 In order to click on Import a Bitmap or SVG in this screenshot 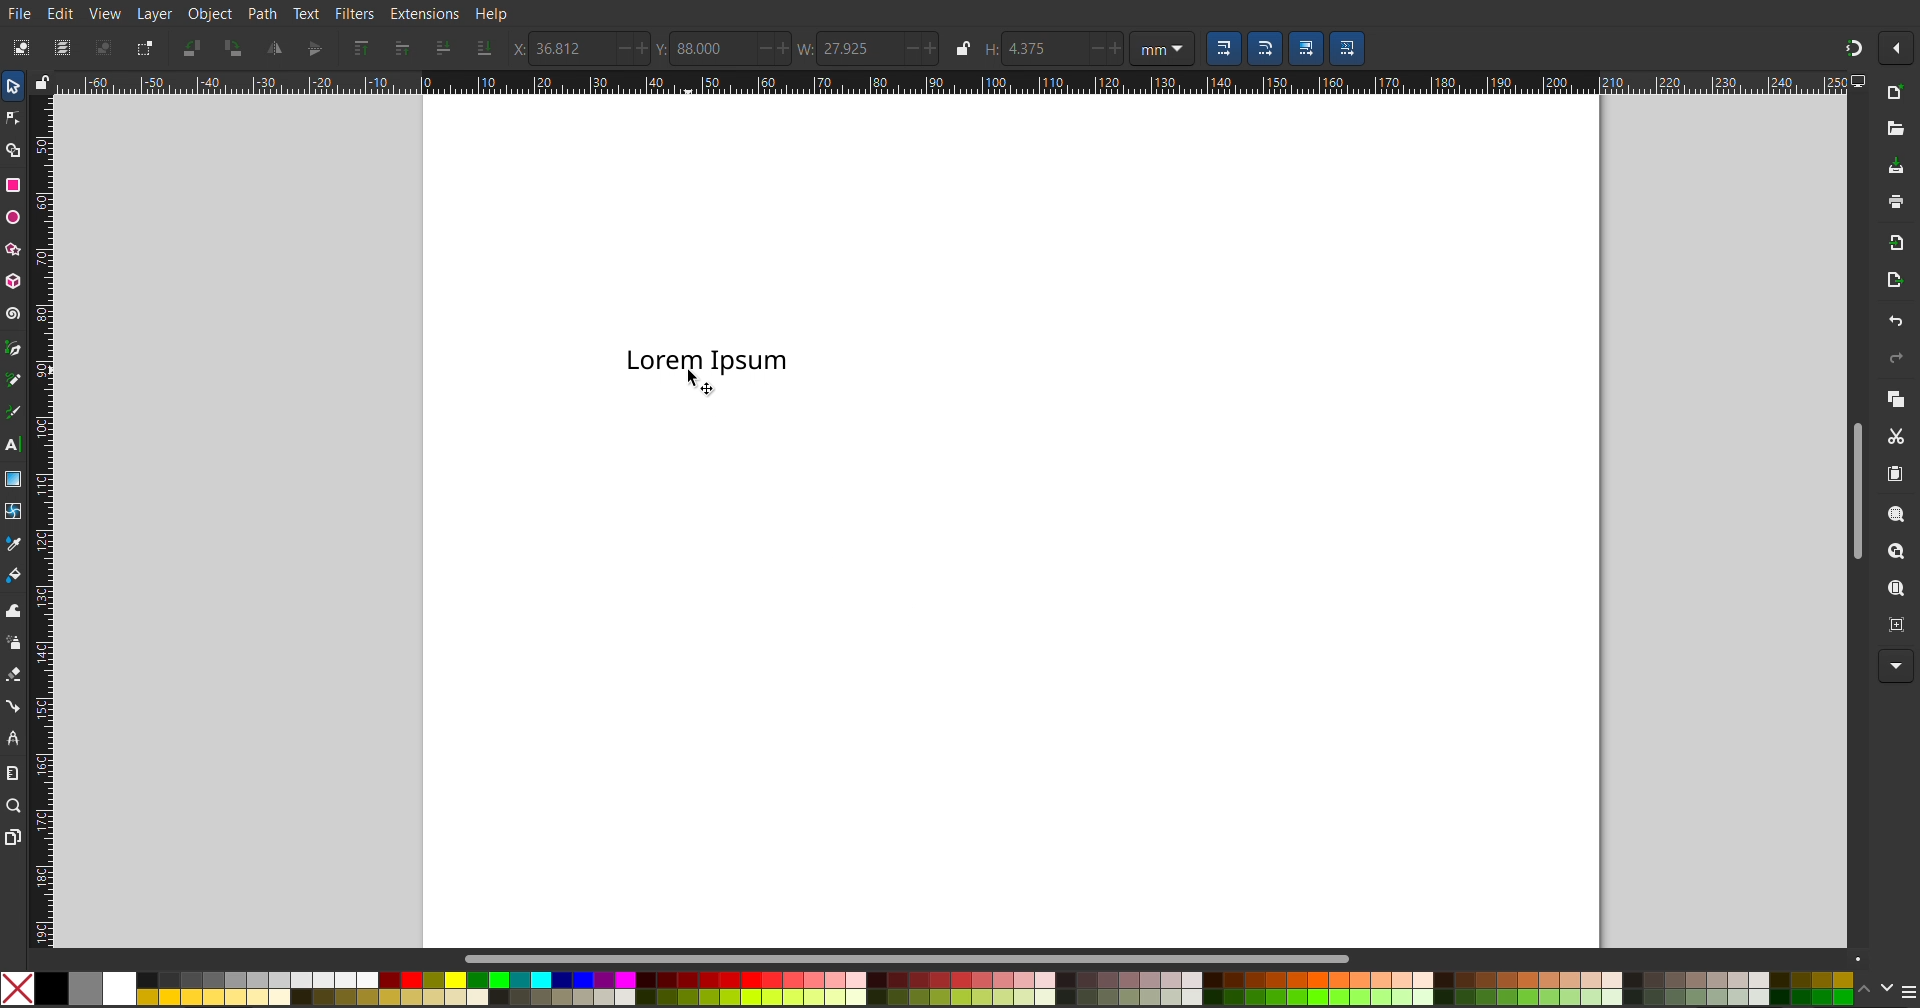, I will do `click(1892, 243)`.